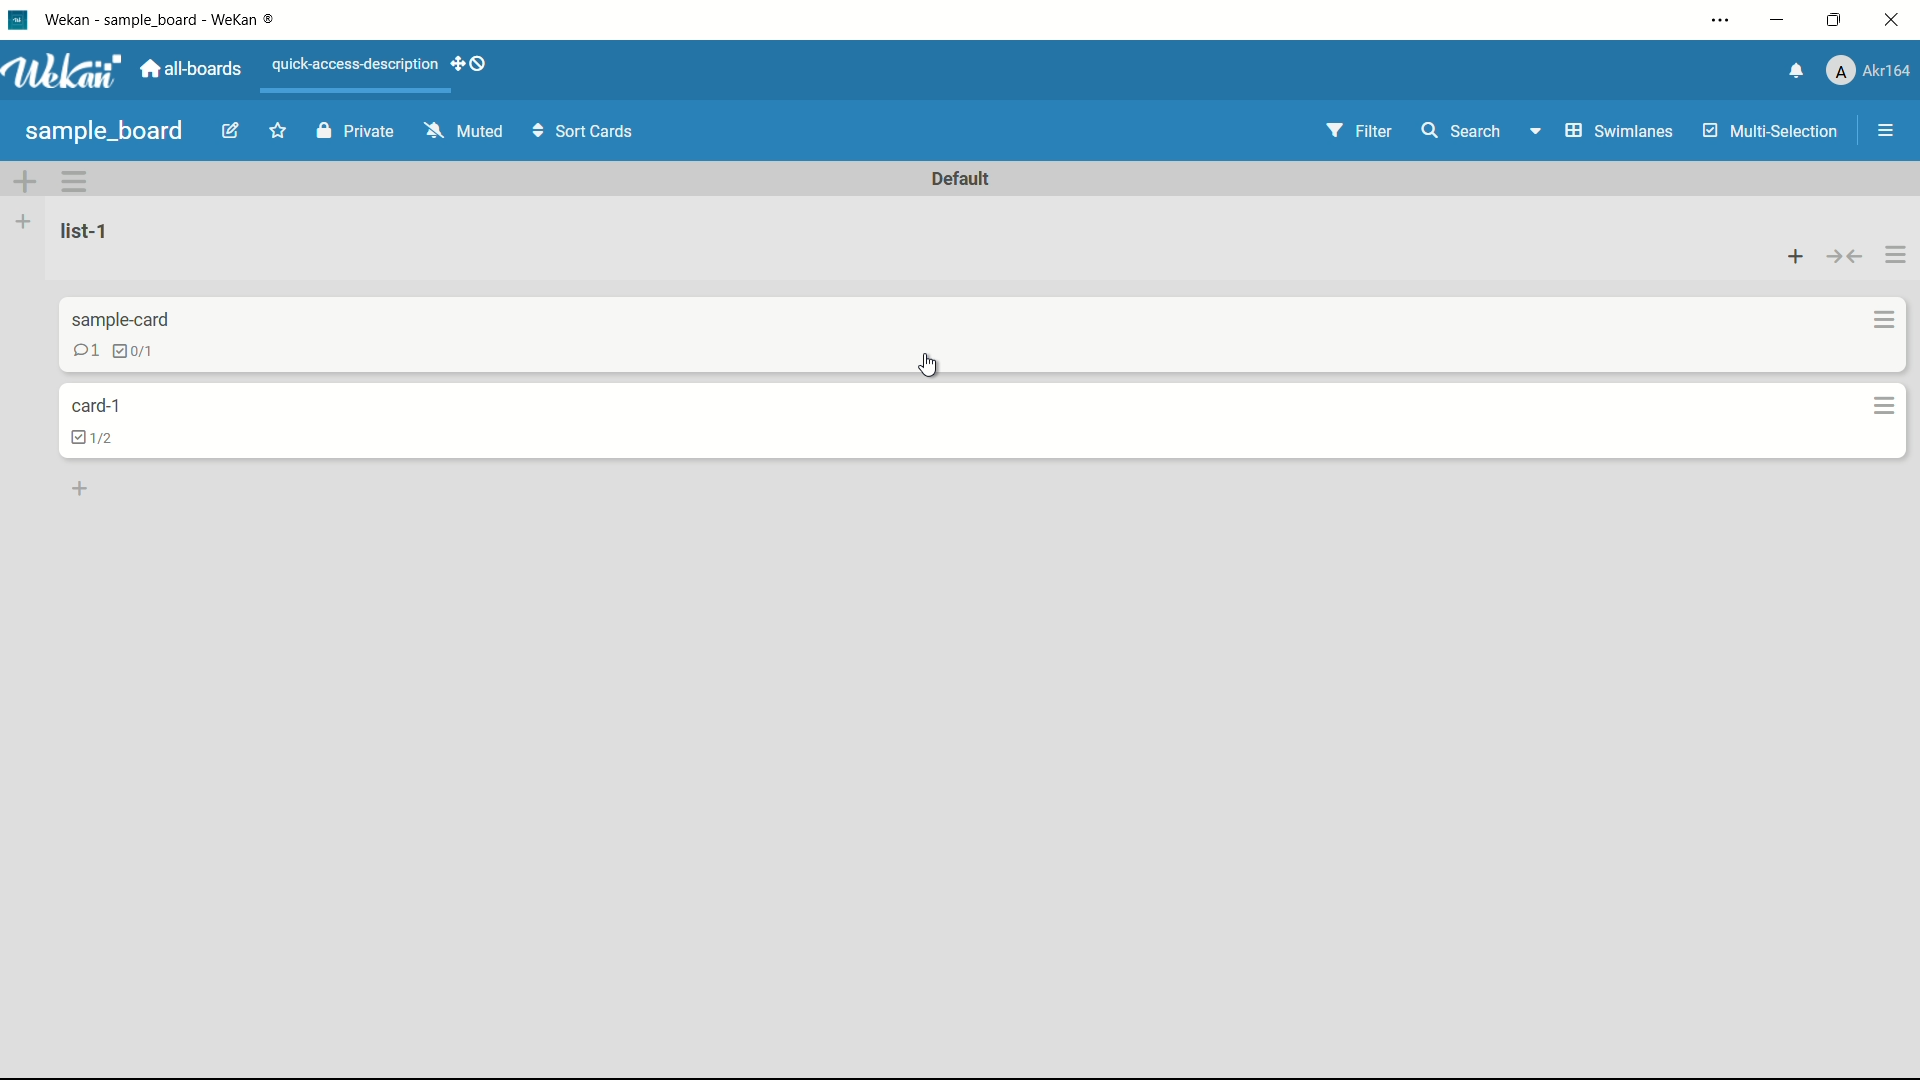 The width and height of the screenshot is (1920, 1080). Describe the element at coordinates (1883, 321) in the screenshot. I see `card actions` at that location.